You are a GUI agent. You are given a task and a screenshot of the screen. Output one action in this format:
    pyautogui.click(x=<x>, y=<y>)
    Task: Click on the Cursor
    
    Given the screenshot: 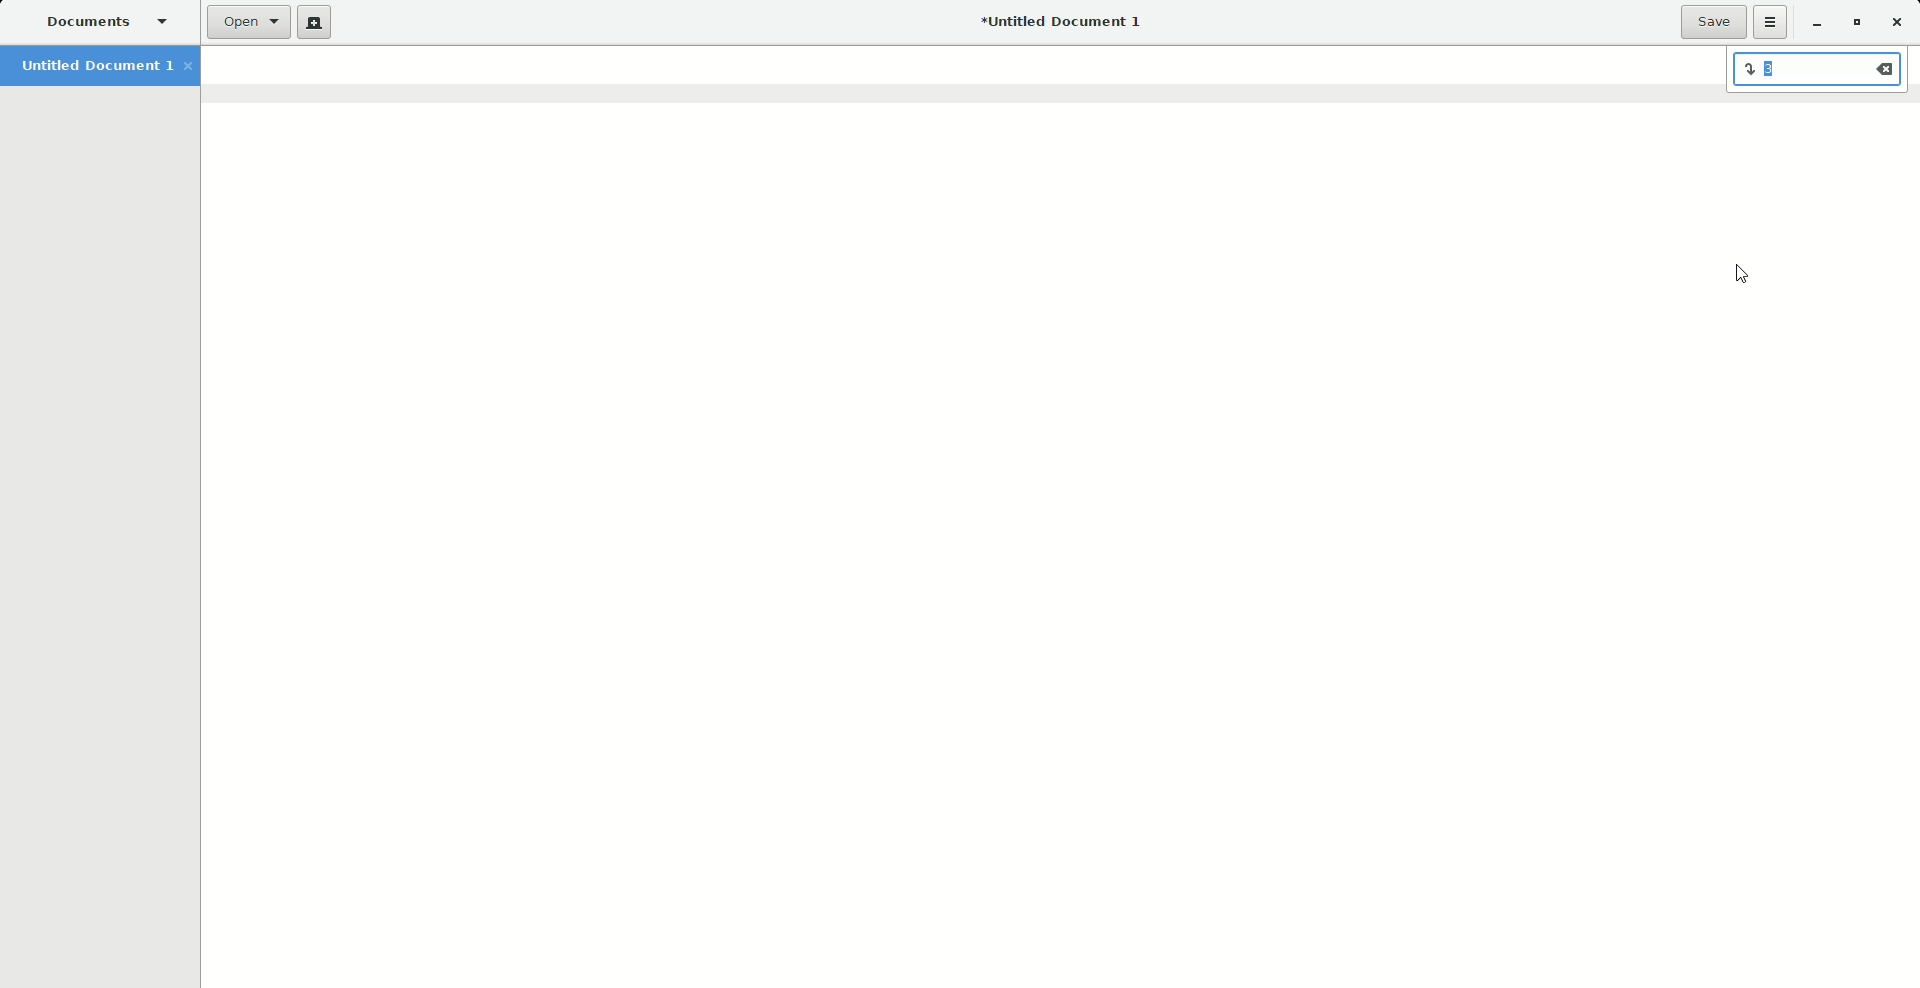 What is the action you would take?
    pyautogui.click(x=1746, y=276)
    